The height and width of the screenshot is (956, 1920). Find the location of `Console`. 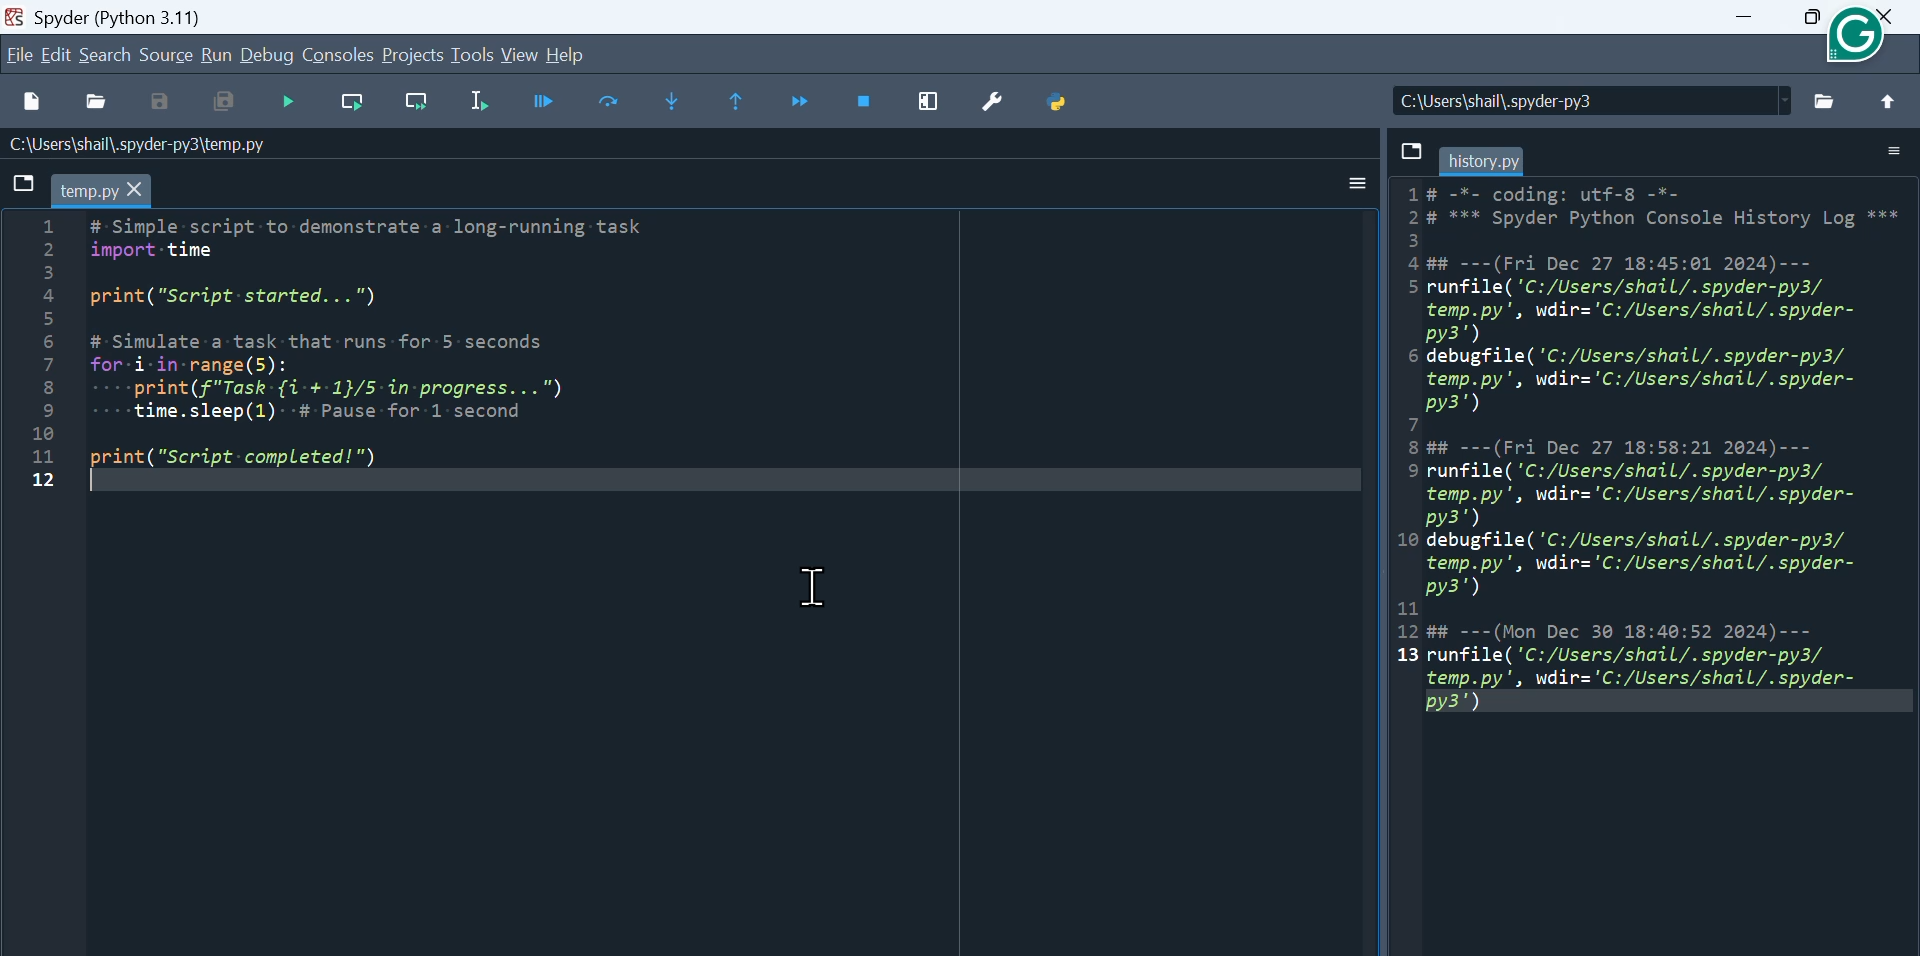

Console is located at coordinates (339, 56).